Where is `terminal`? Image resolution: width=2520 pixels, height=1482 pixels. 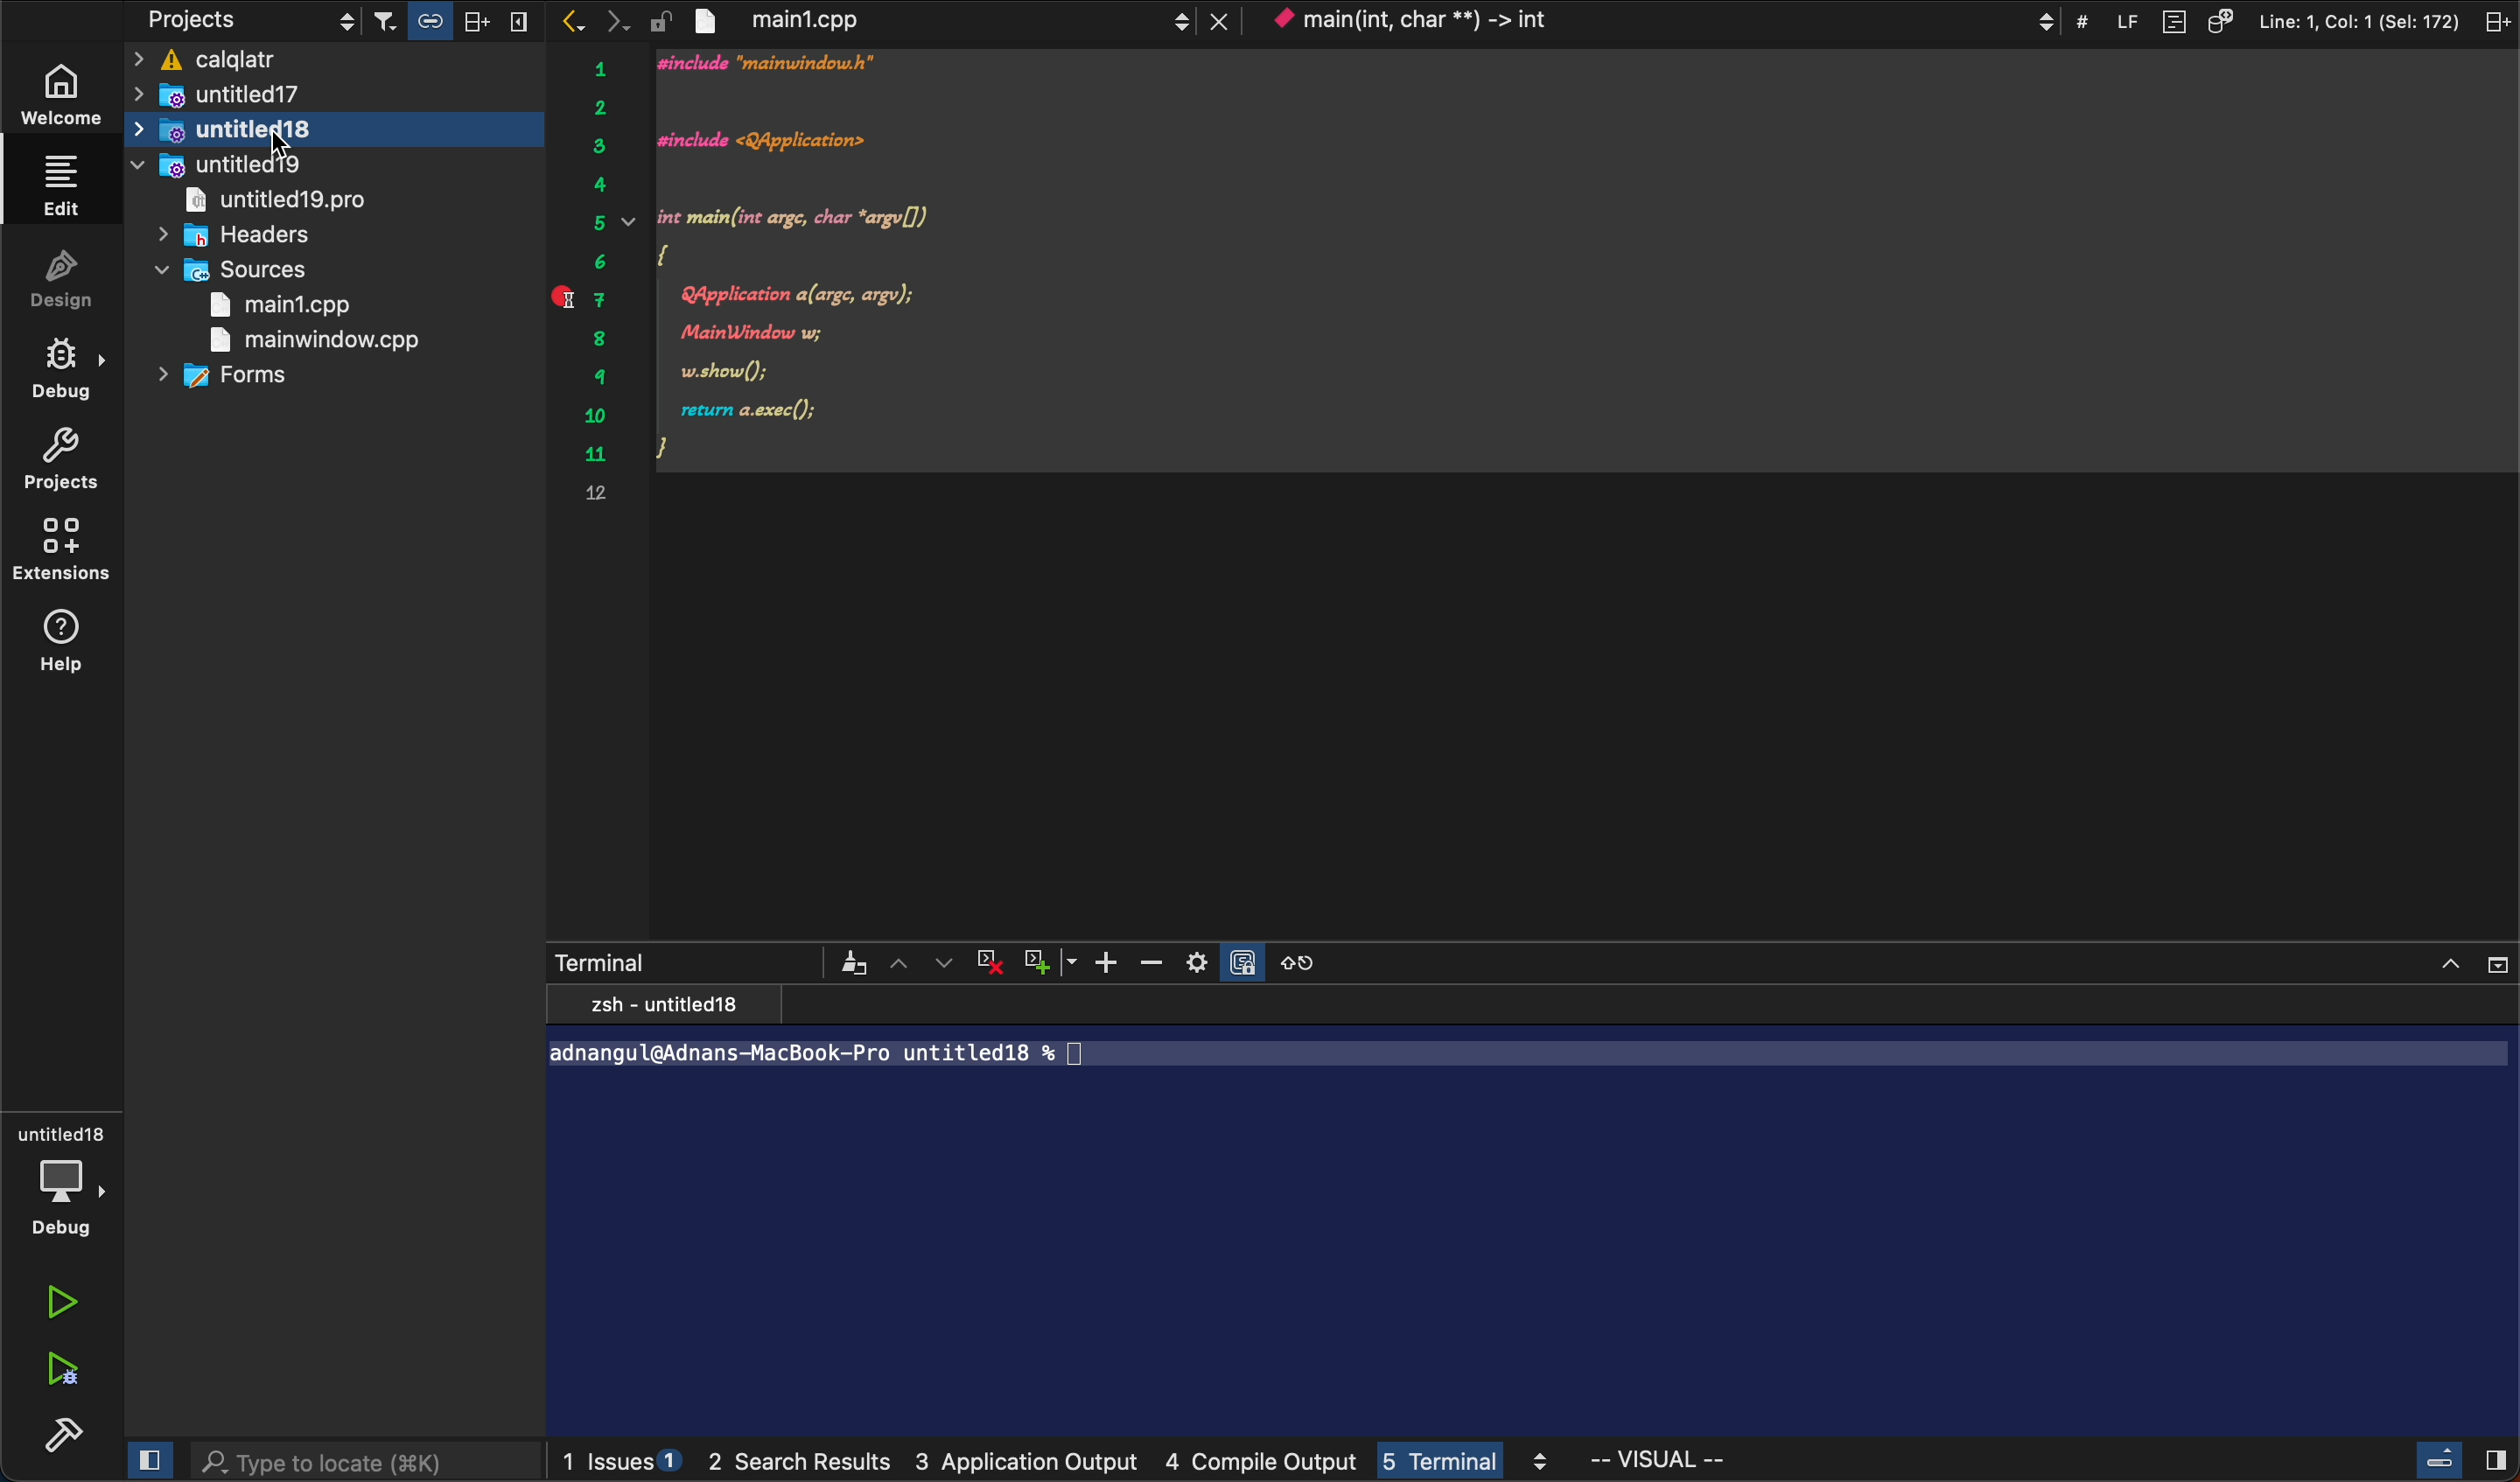
terminal is located at coordinates (686, 962).